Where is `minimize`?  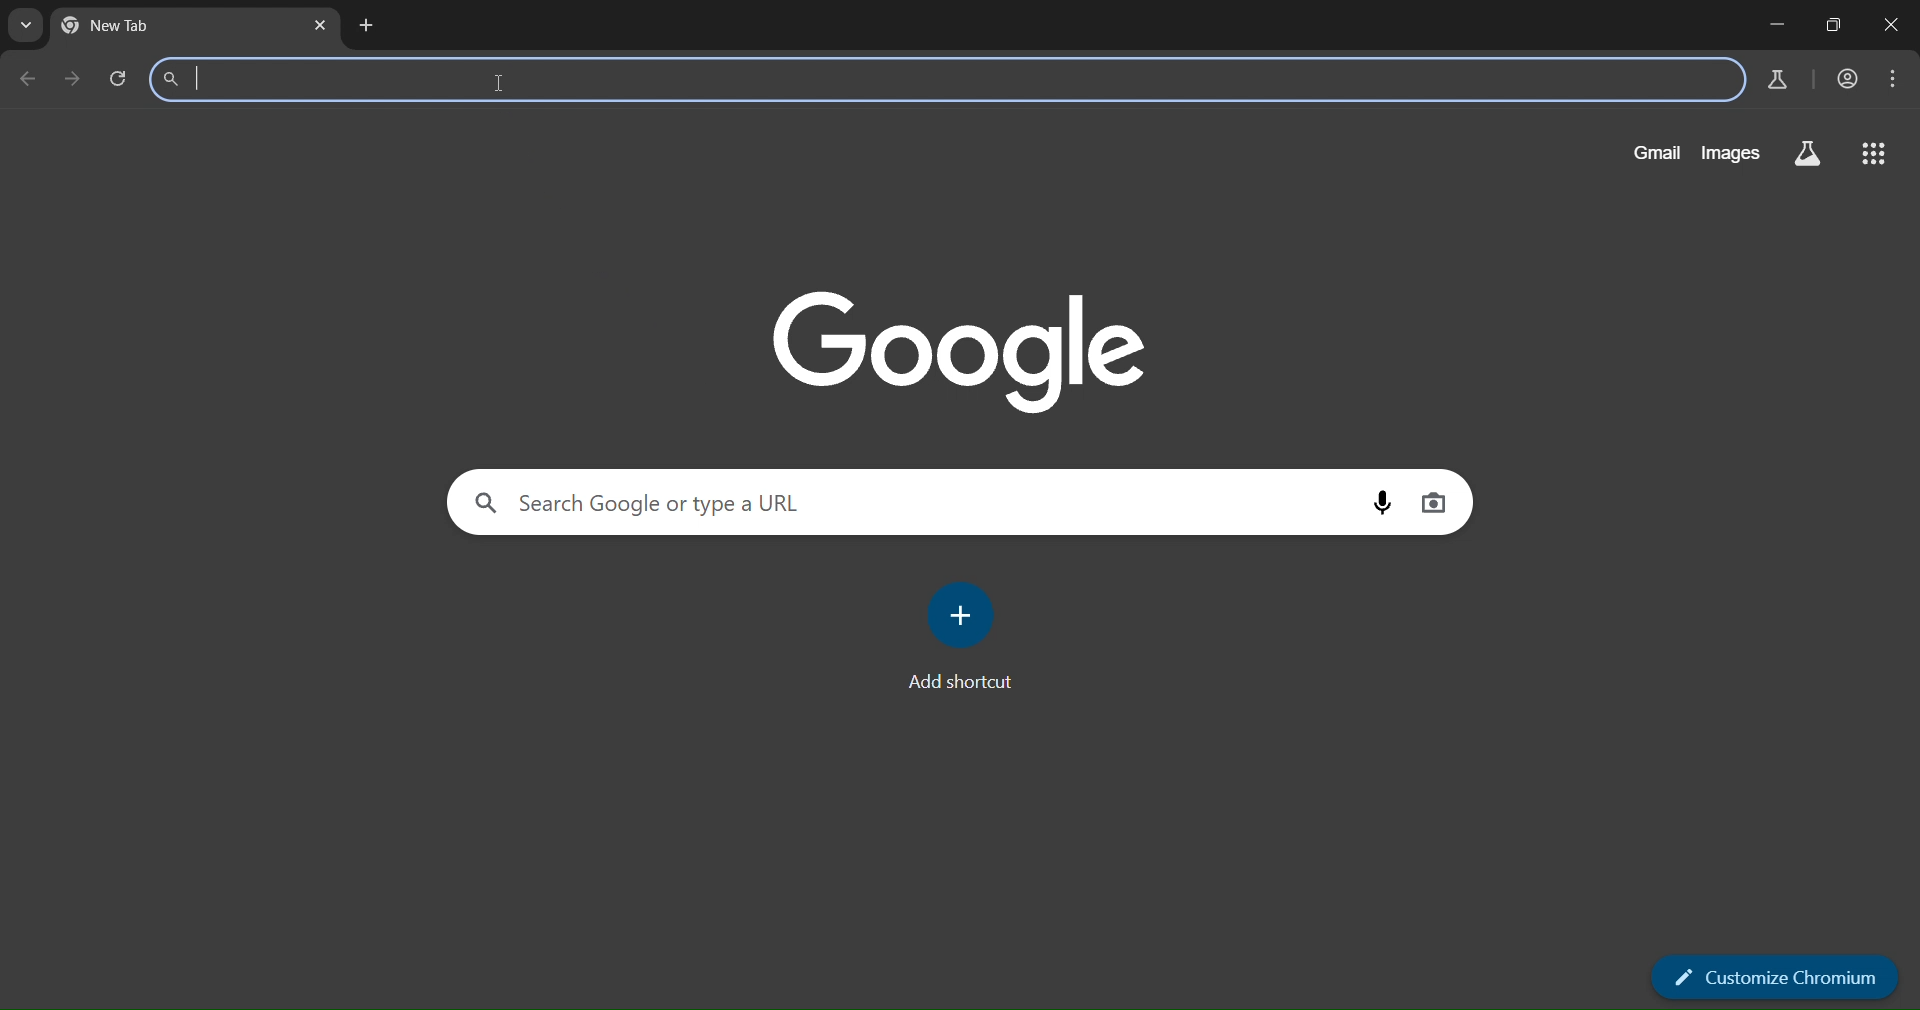 minimize is located at coordinates (1768, 25).